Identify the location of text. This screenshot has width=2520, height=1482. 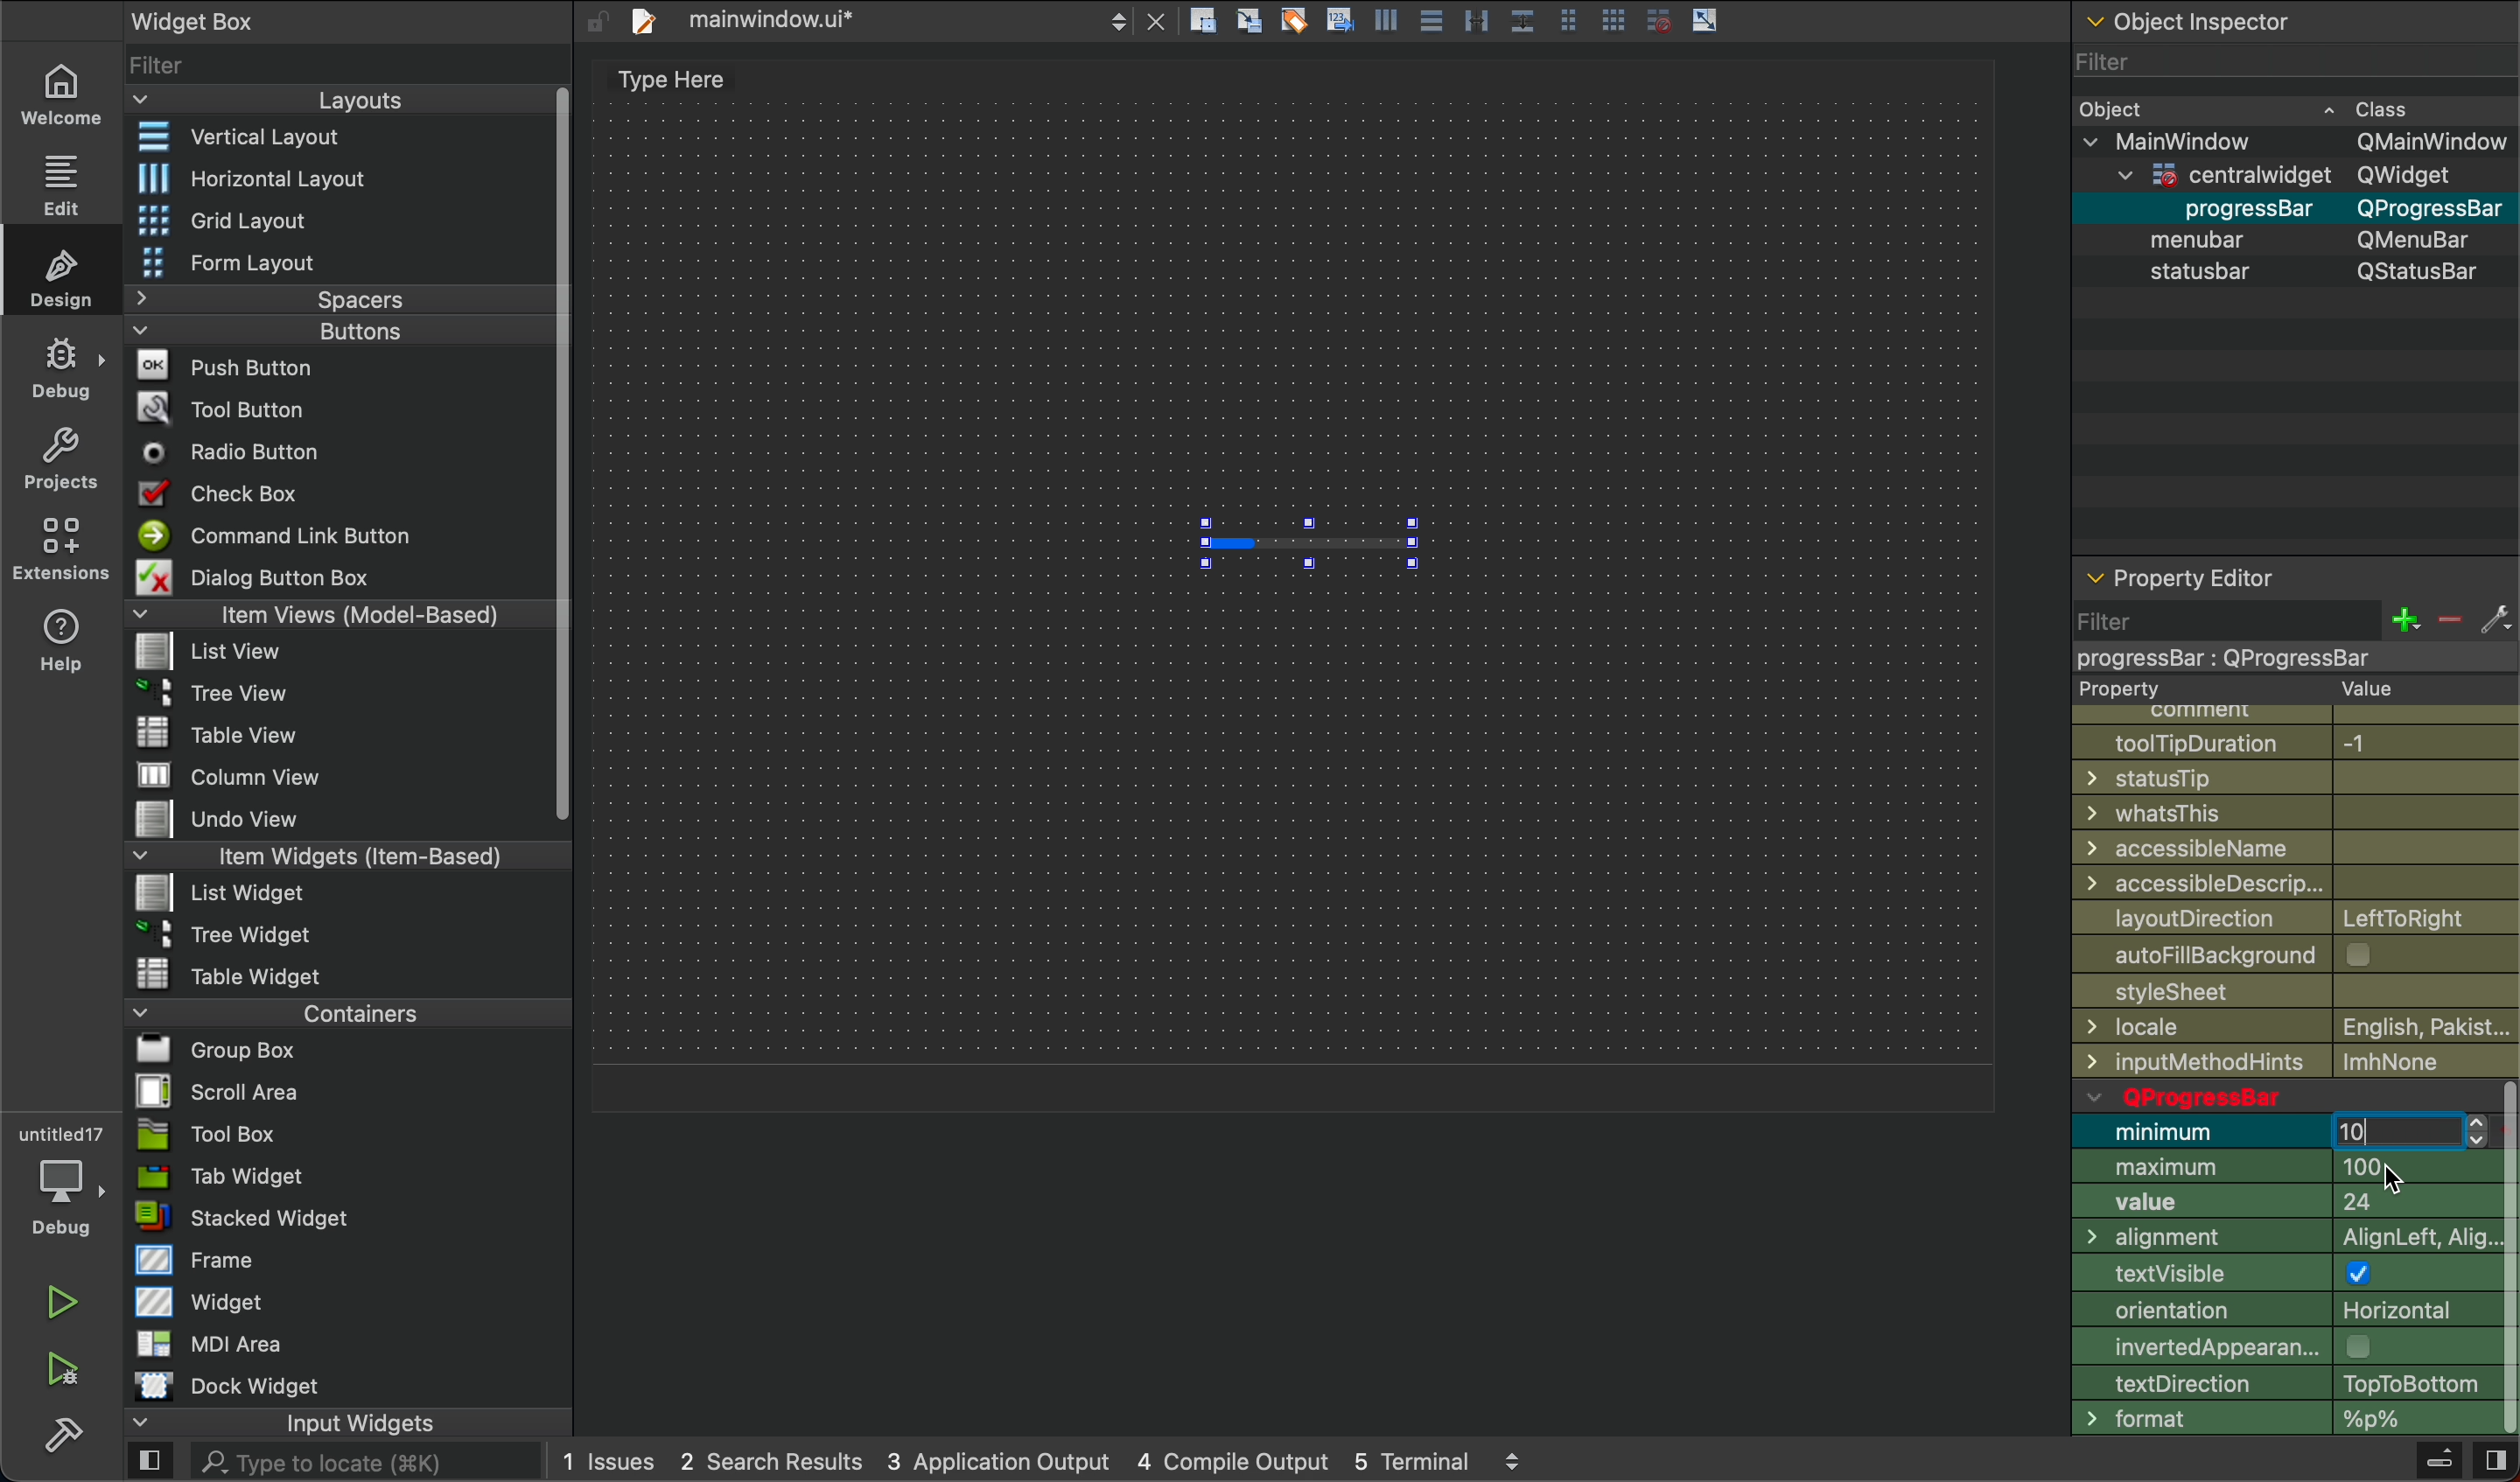
(661, 83).